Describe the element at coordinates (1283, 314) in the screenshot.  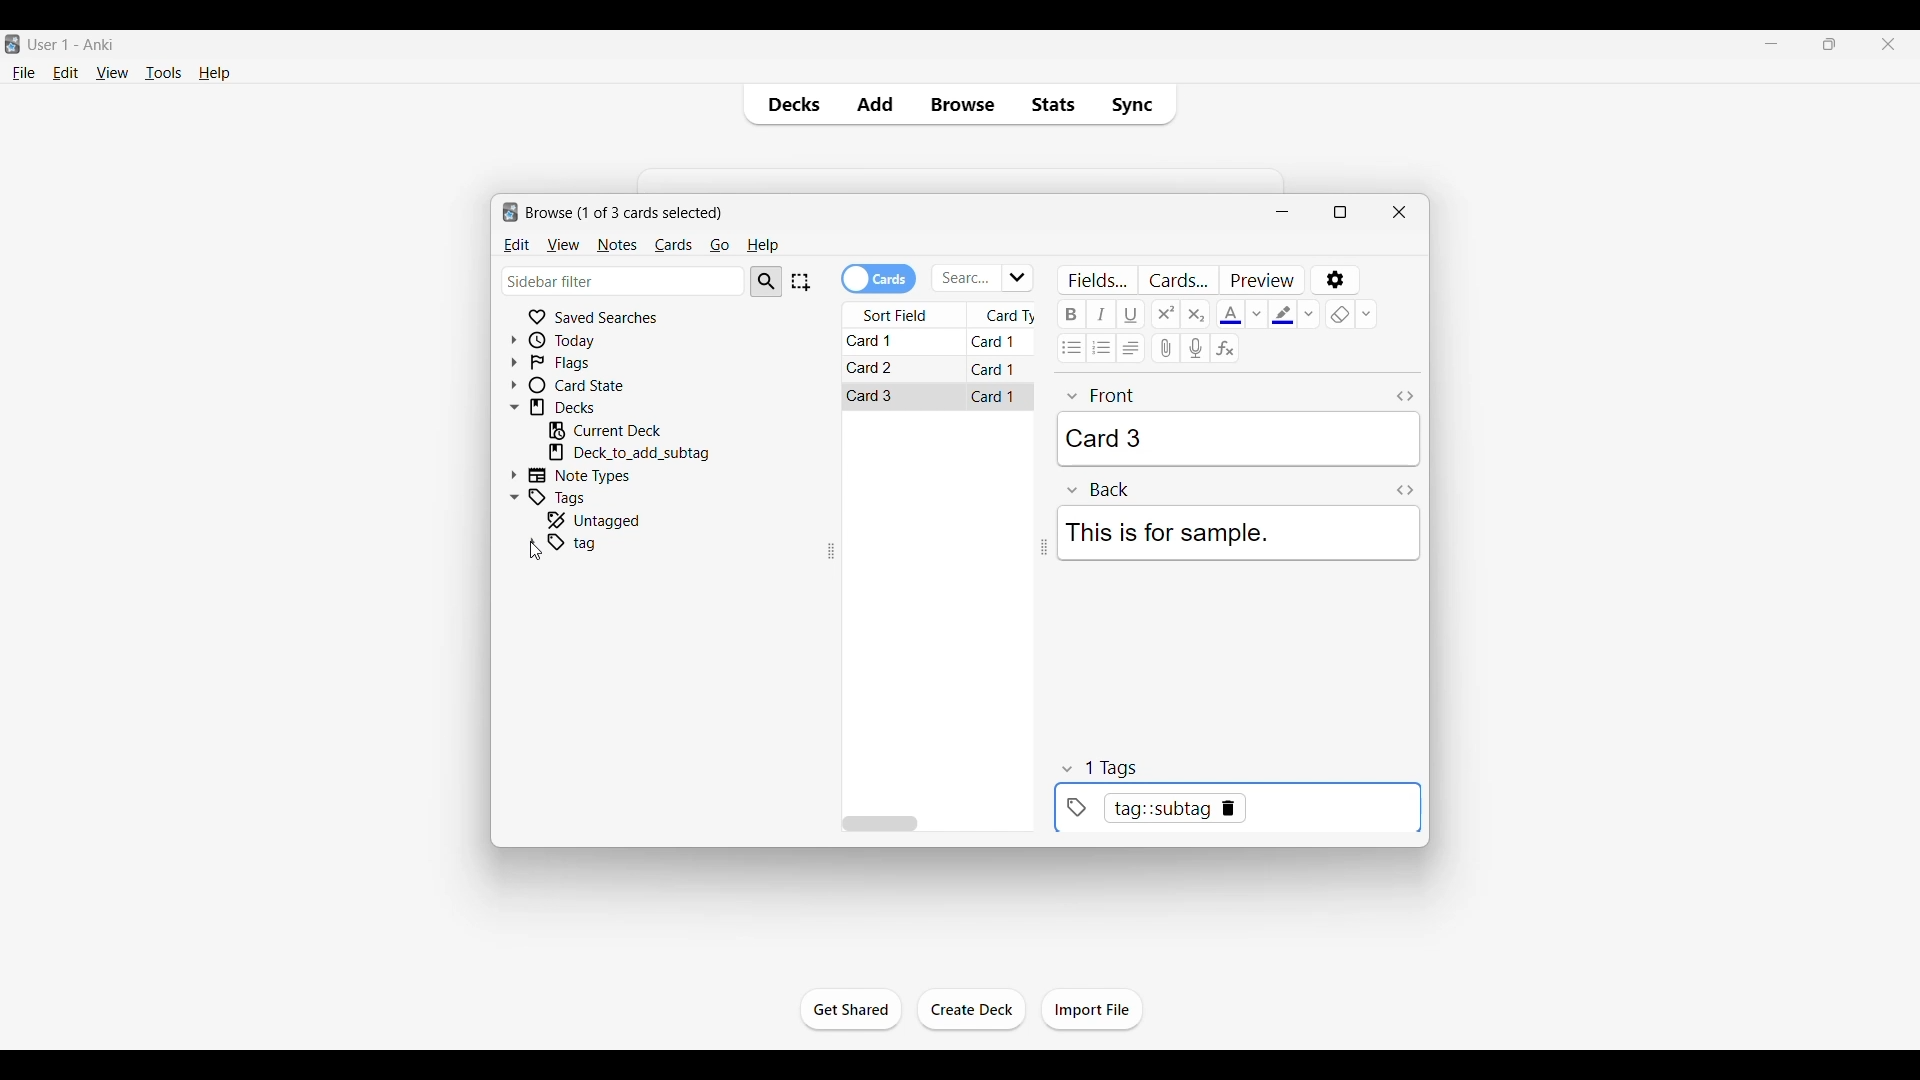
I see `Selected text highlight color` at that location.